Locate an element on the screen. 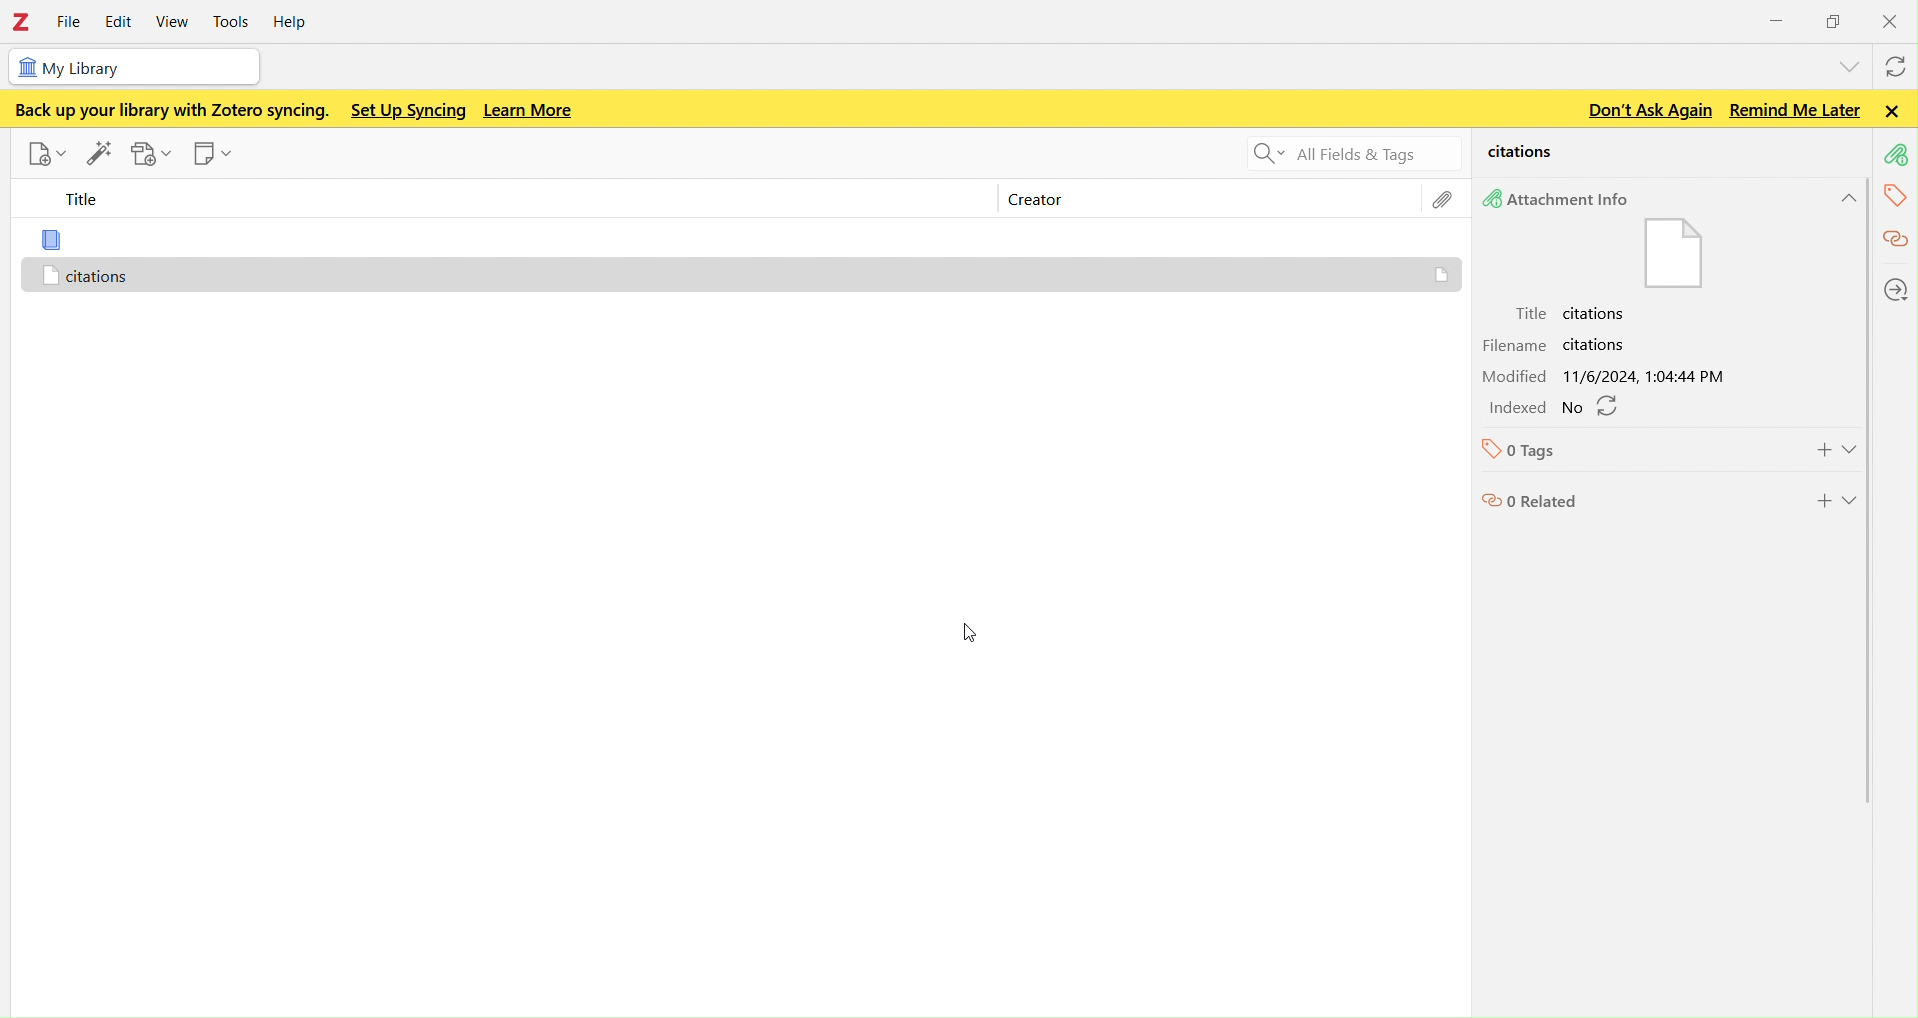 The width and height of the screenshot is (1918, 1018). tags is located at coordinates (1904, 195).